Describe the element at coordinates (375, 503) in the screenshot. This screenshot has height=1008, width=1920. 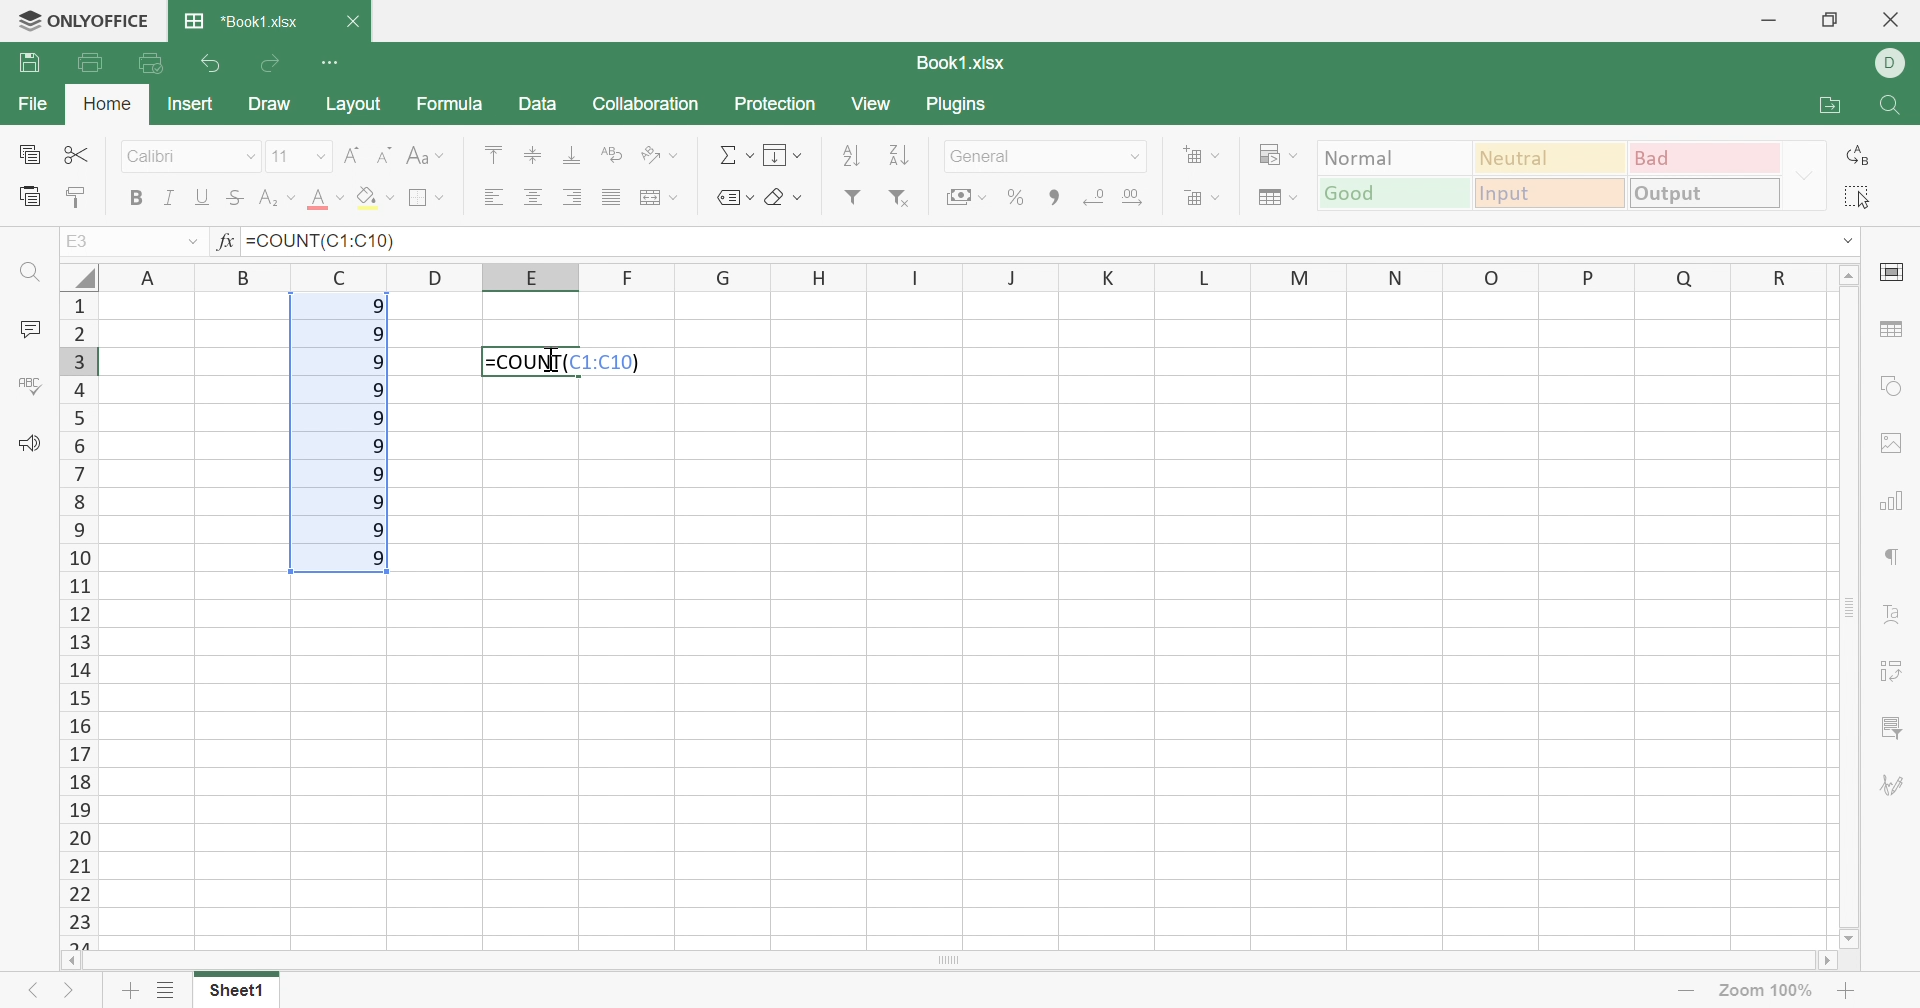
I see `9` at that location.